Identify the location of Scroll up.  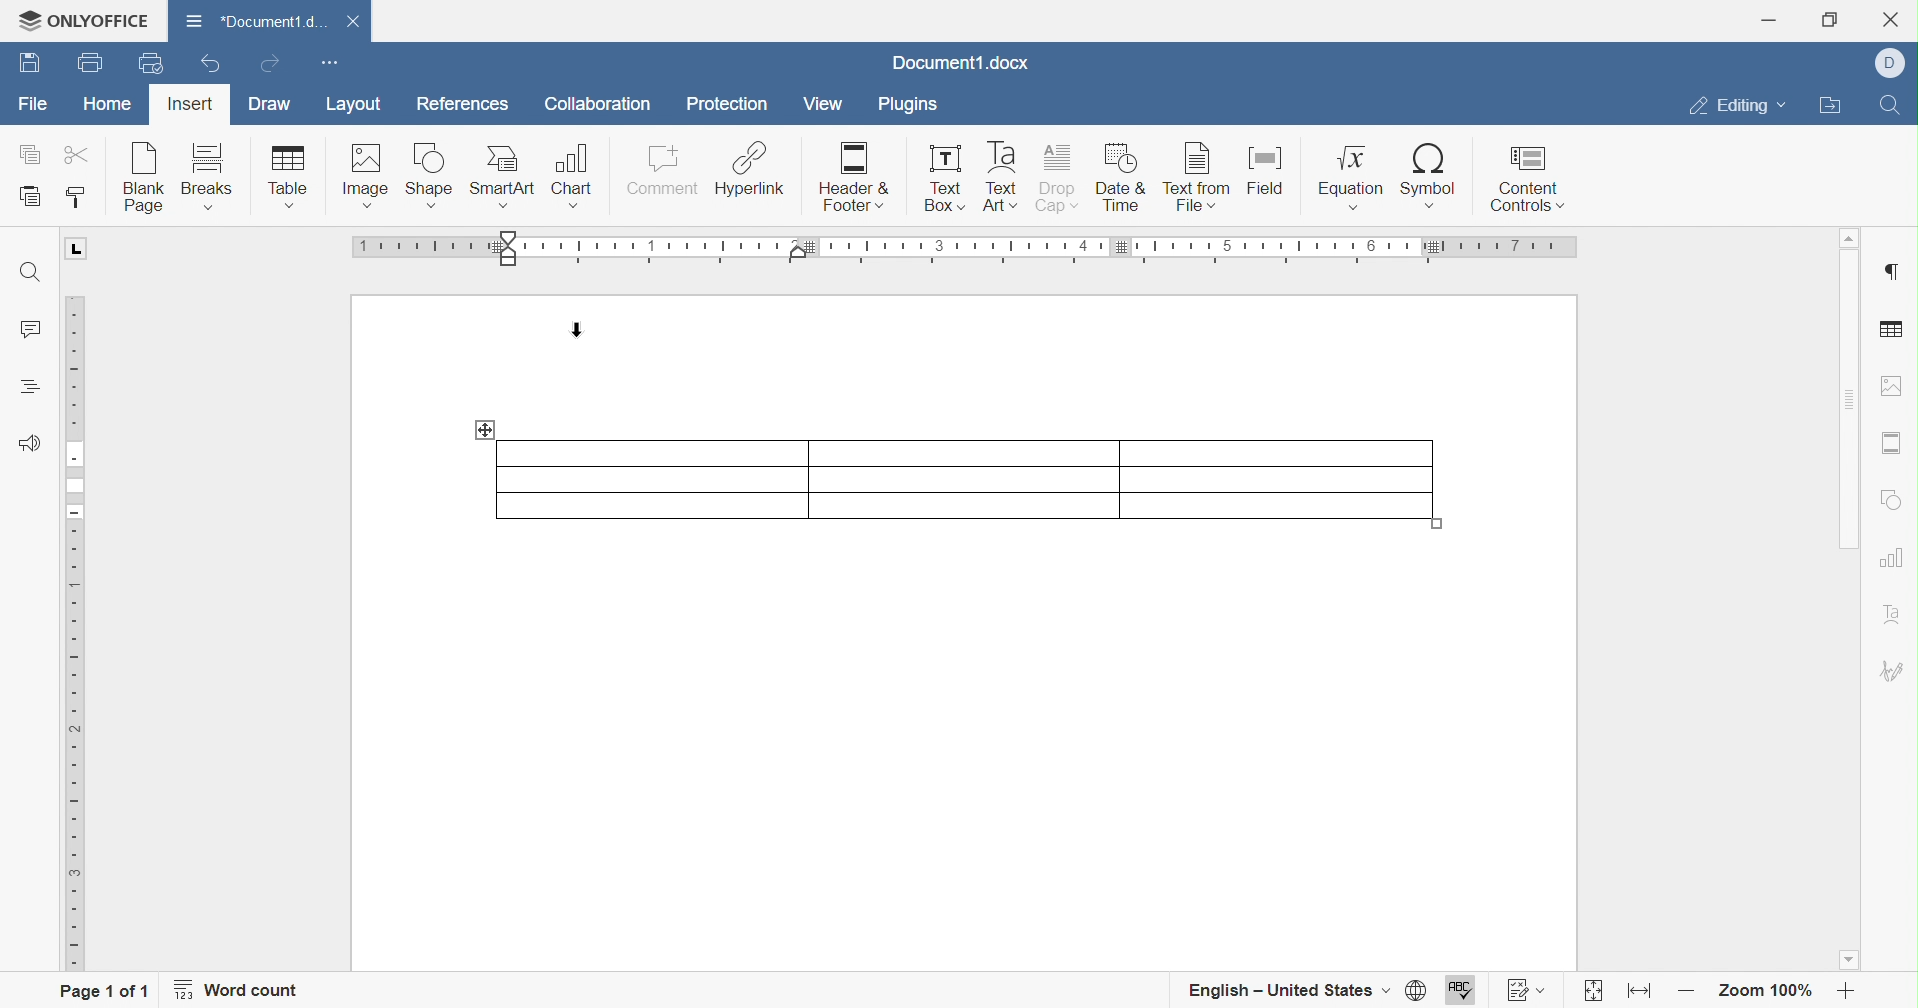
(1847, 239).